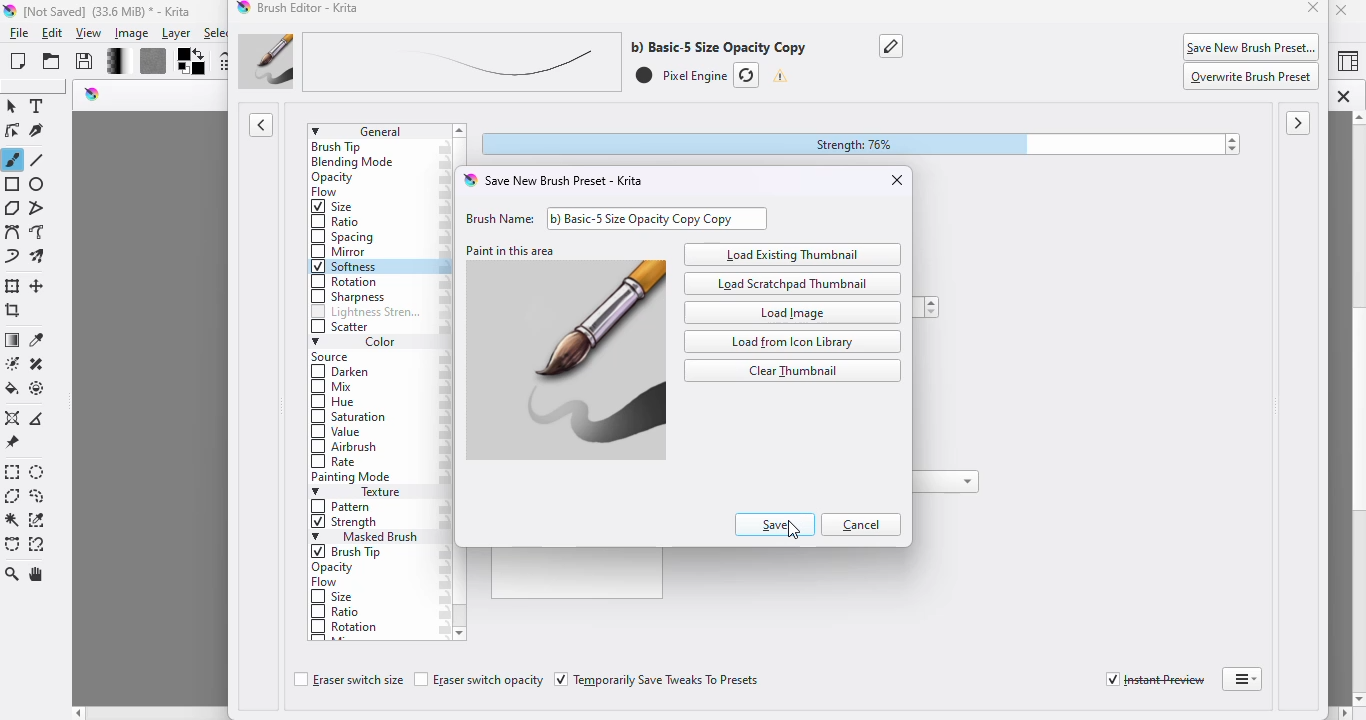 The height and width of the screenshot is (720, 1366). What do you see at coordinates (659, 680) in the screenshot?
I see `temporarily save tweaks to presets` at bounding box center [659, 680].